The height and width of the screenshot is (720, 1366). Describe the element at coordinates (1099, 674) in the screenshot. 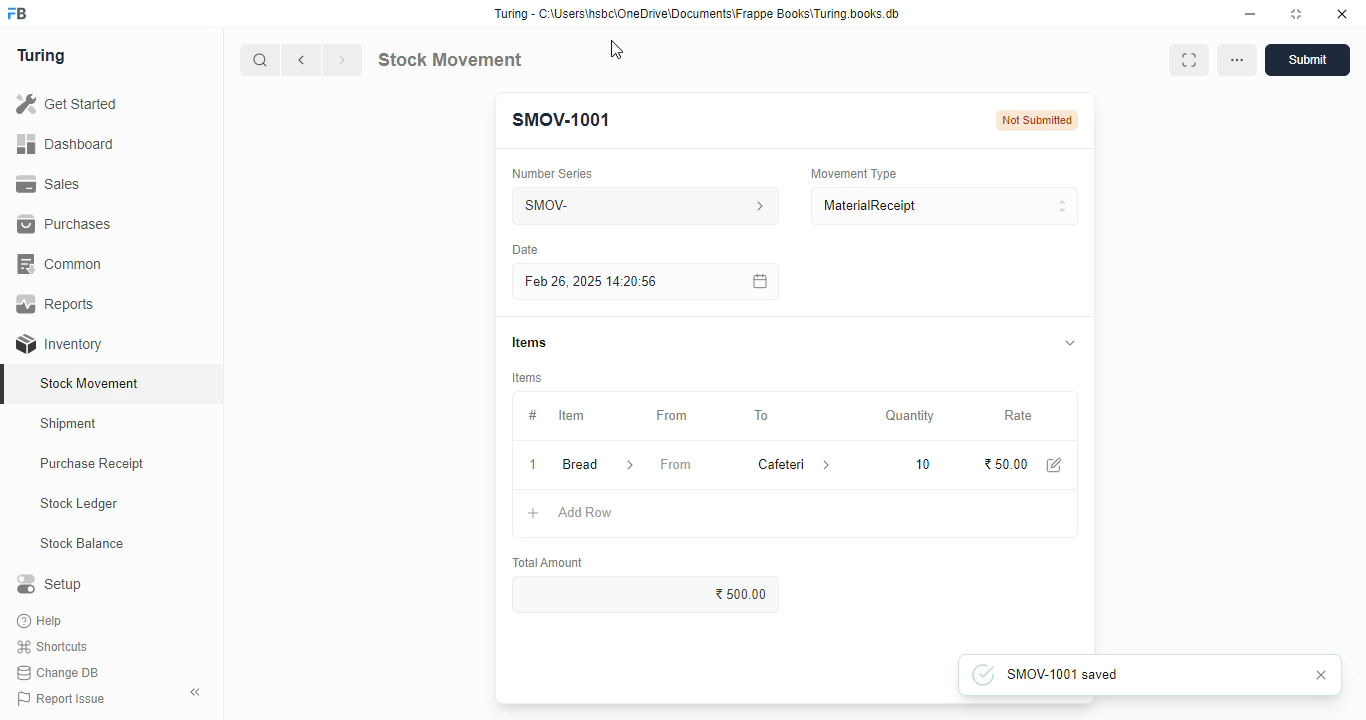

I see `SMOV-1001 saved` at that location.